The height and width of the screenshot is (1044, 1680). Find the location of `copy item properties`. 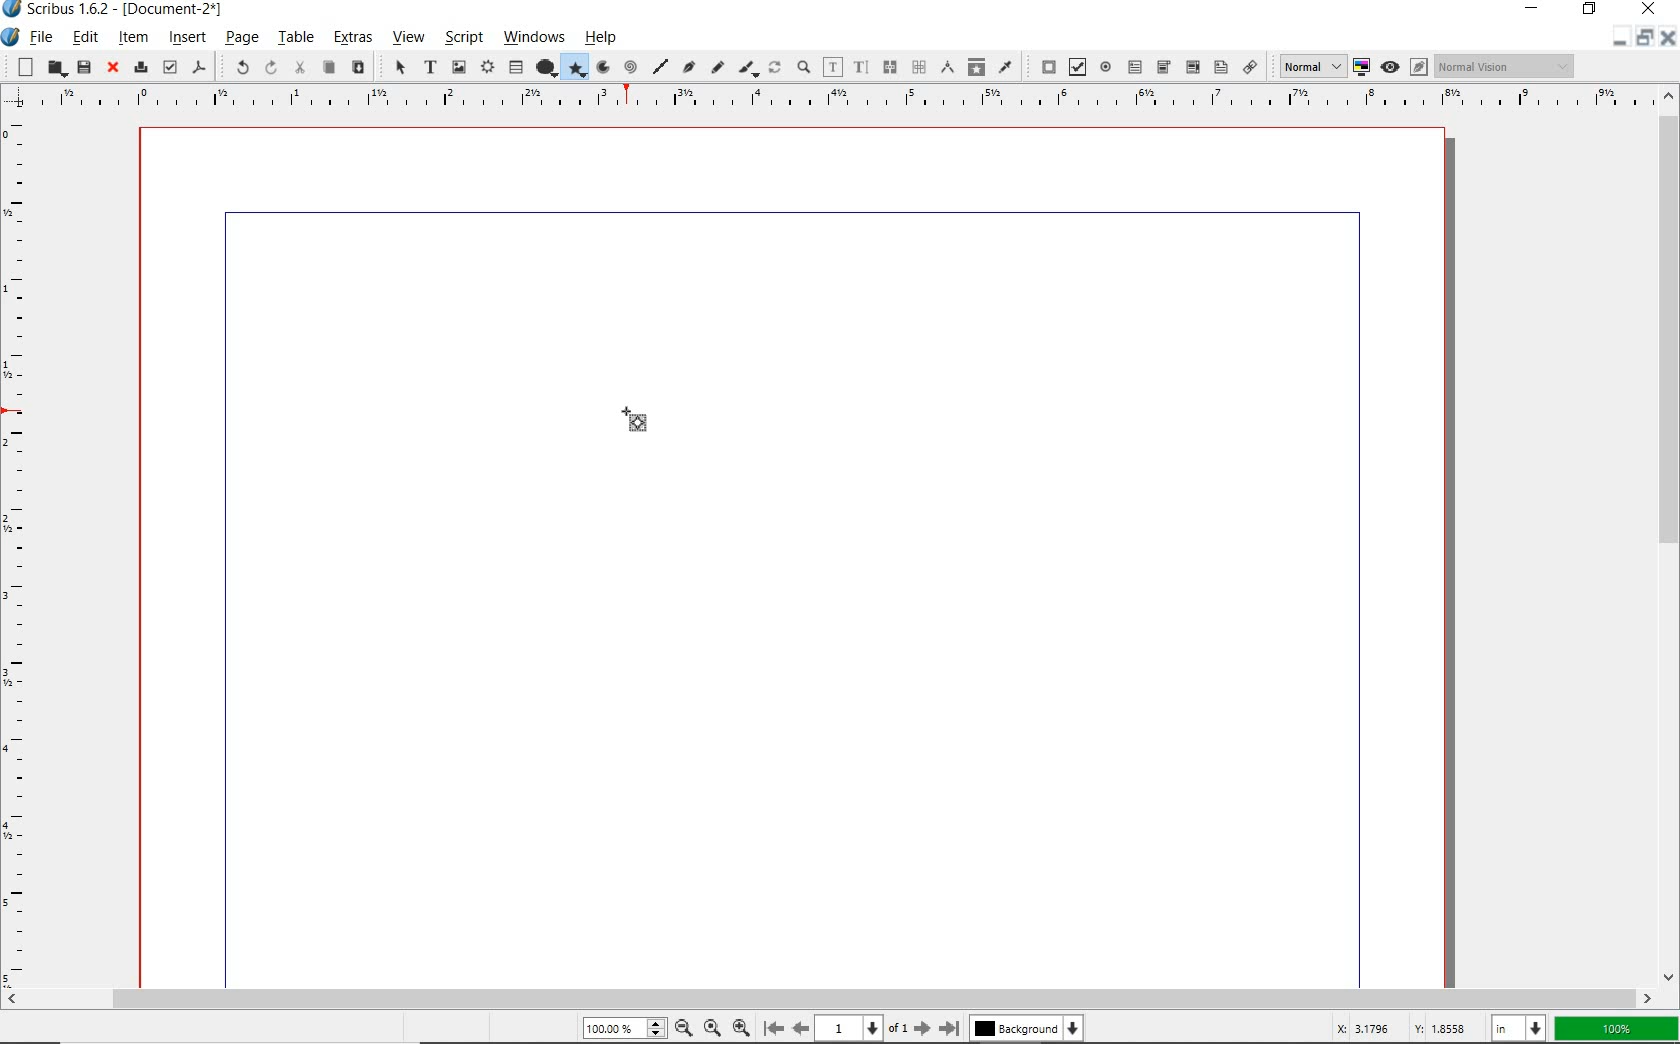

copy item properties is located at coordinates (978, 68).